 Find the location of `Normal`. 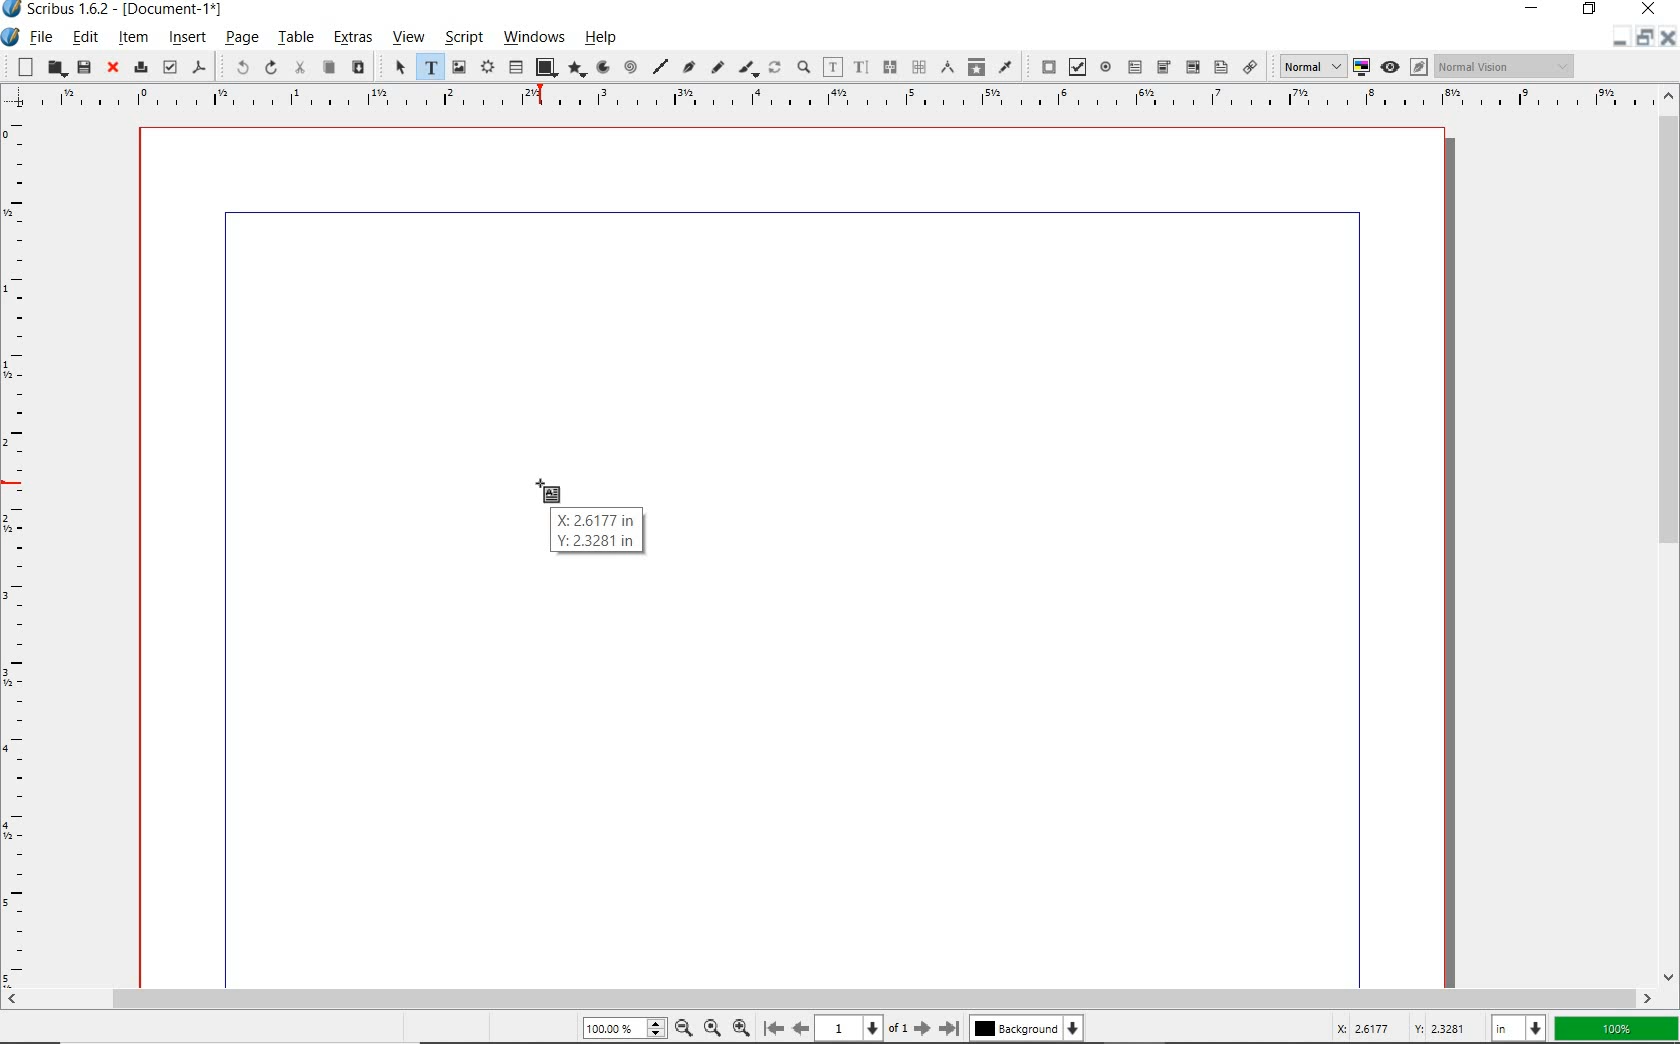

Normal is located at coordinates (1311, 66).